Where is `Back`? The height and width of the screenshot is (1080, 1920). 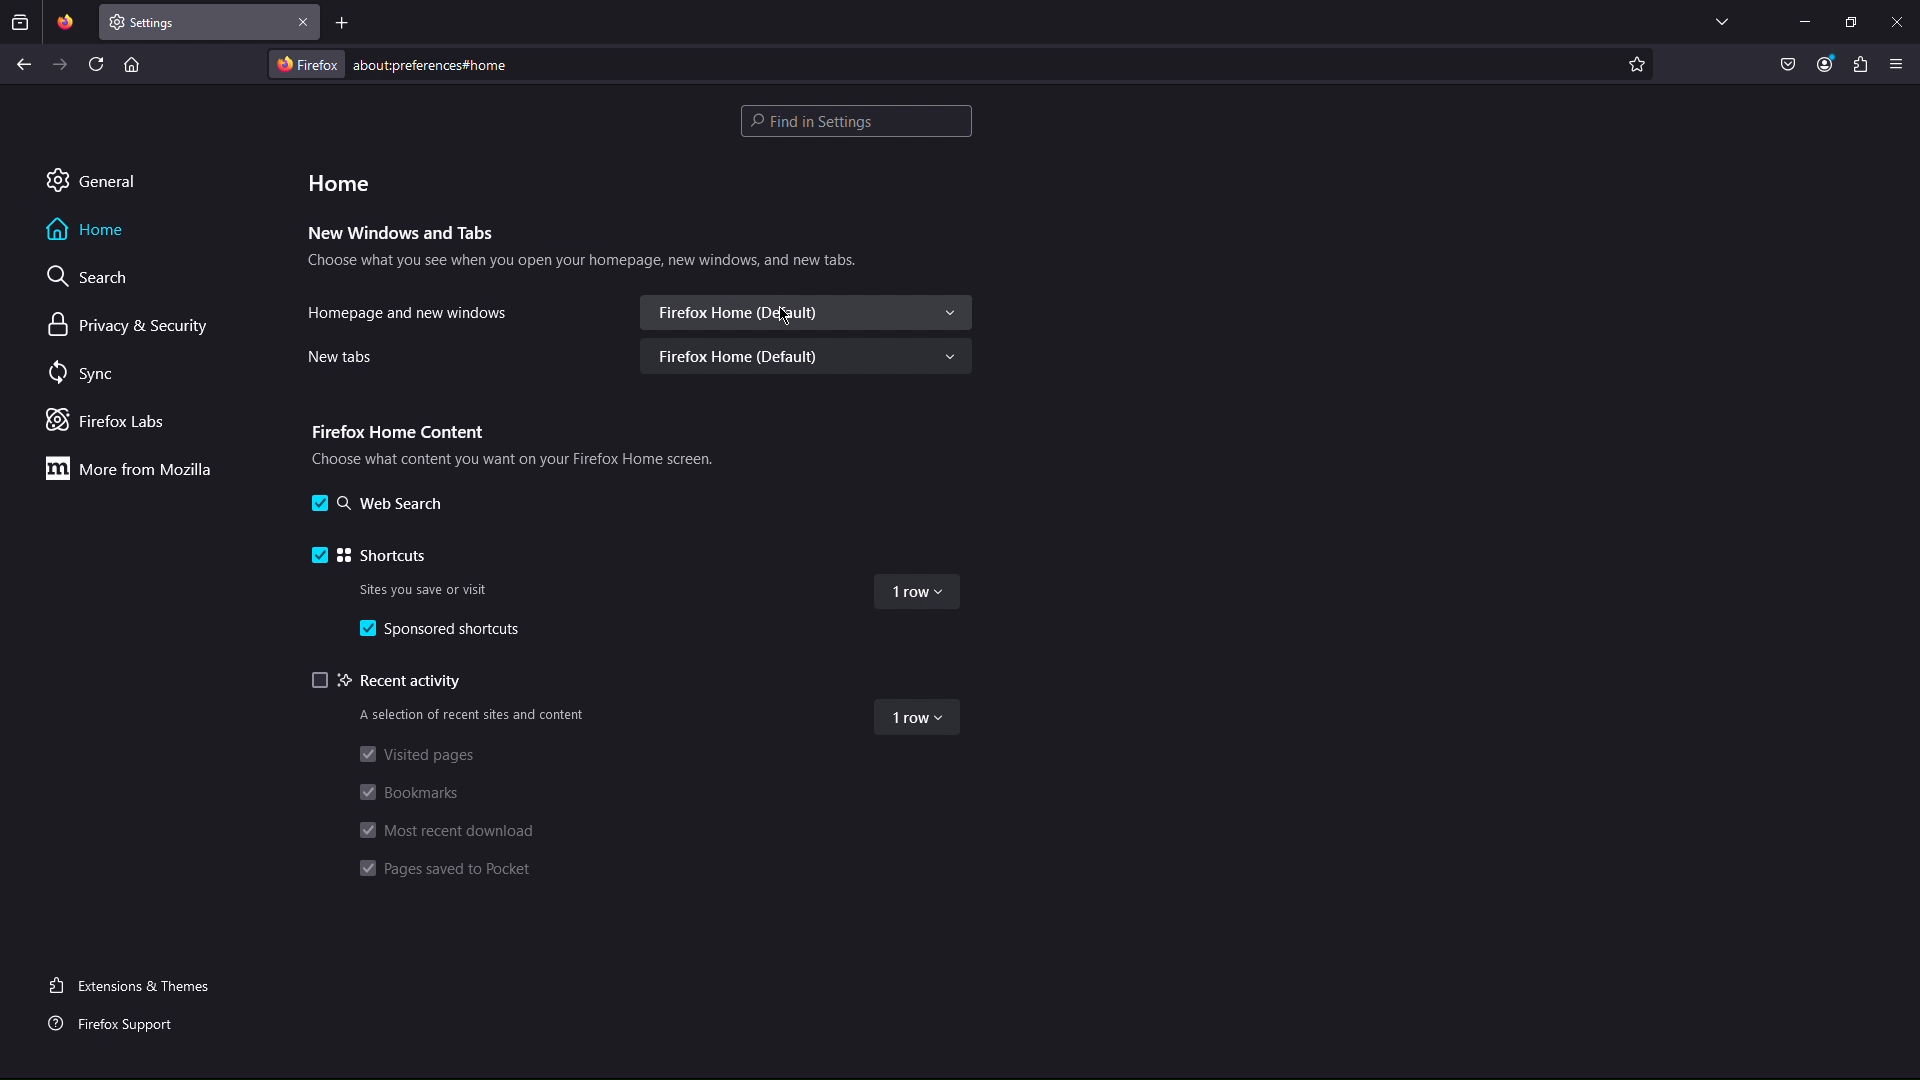
Back is located at coordinates (24, 64).